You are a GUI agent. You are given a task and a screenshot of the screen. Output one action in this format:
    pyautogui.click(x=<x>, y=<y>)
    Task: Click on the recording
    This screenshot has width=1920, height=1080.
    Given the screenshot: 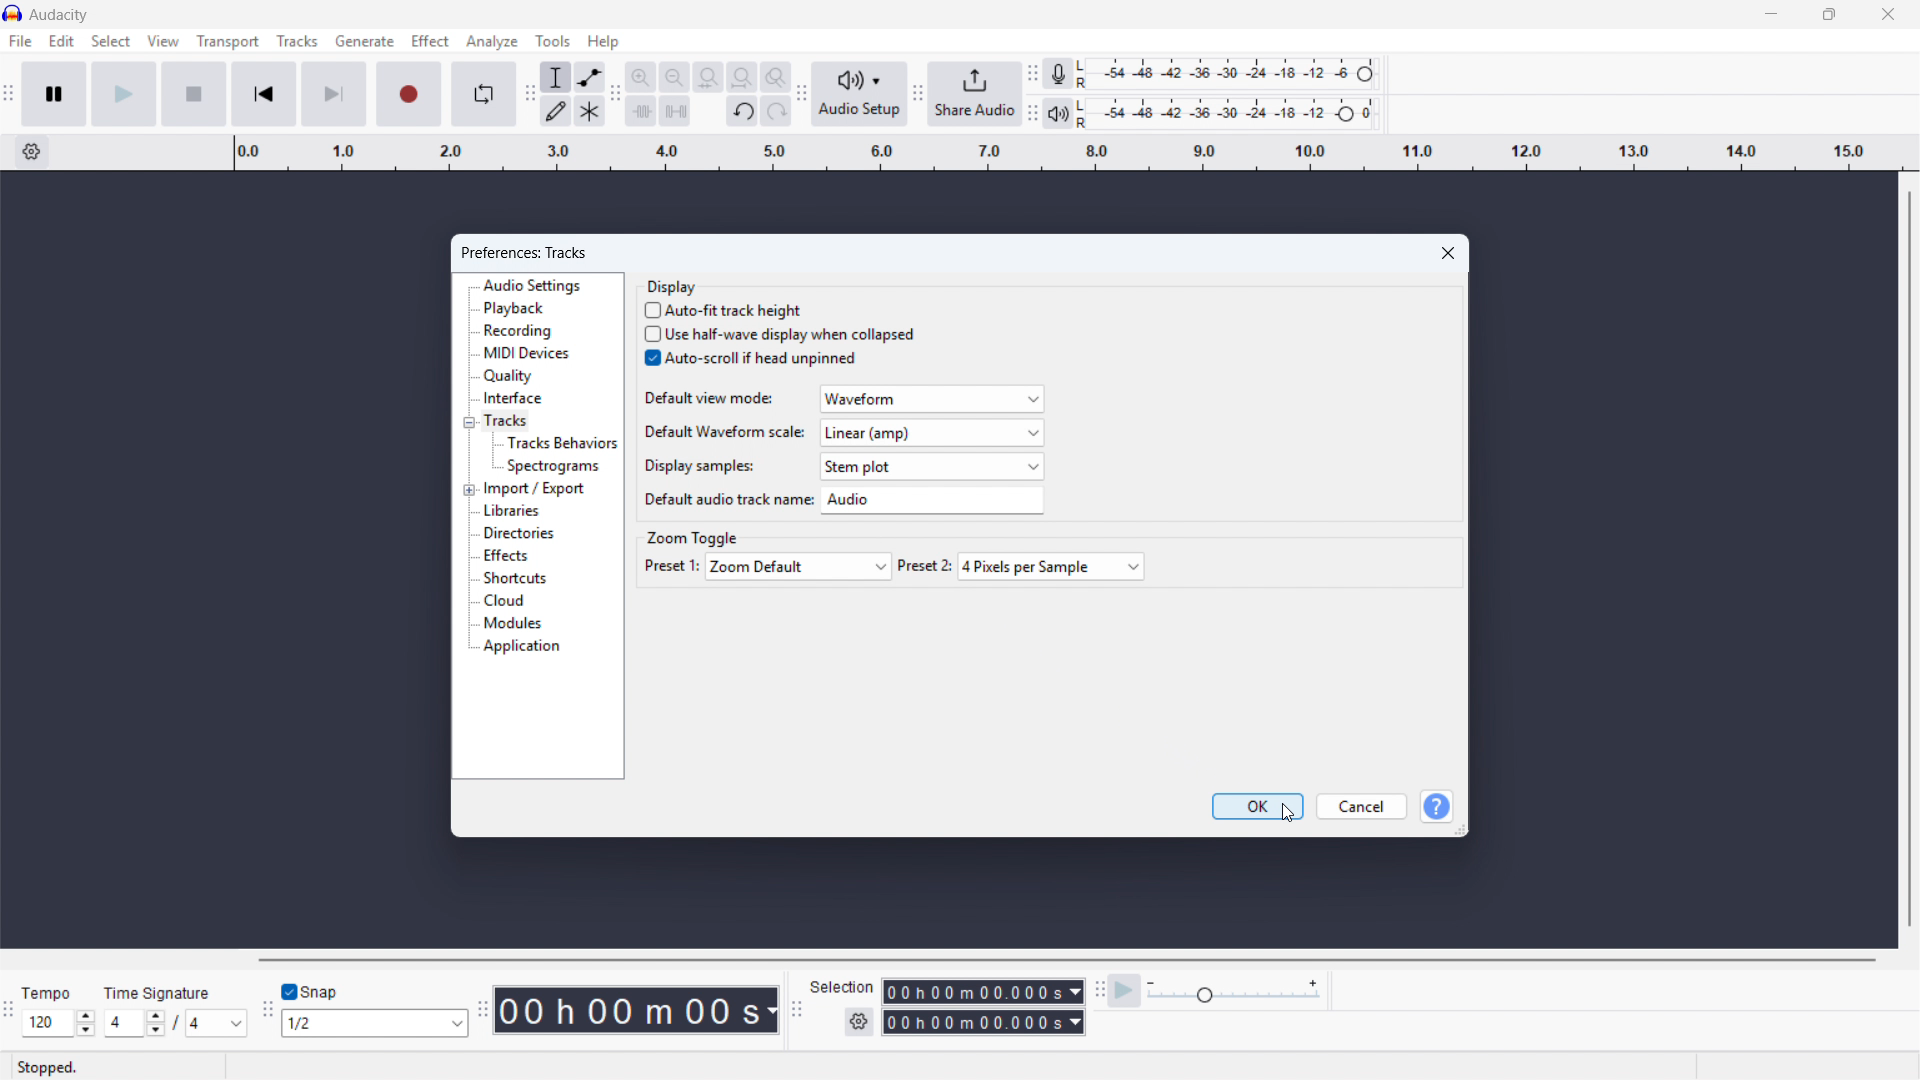 What is the action you would take?
    pyautogui.click(x=519, y=330)
    